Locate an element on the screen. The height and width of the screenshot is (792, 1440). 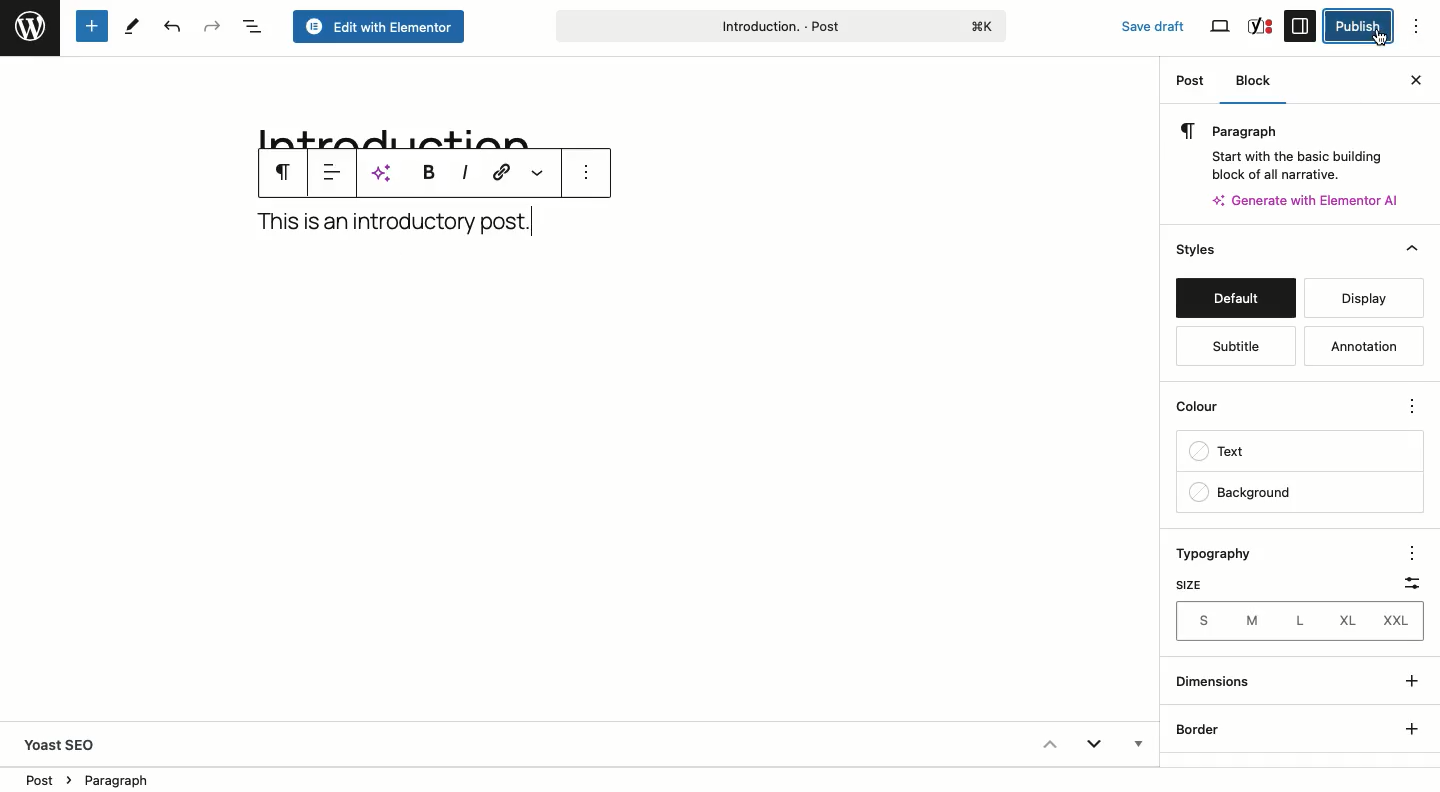
Options is located at coordinates (1408, 551).